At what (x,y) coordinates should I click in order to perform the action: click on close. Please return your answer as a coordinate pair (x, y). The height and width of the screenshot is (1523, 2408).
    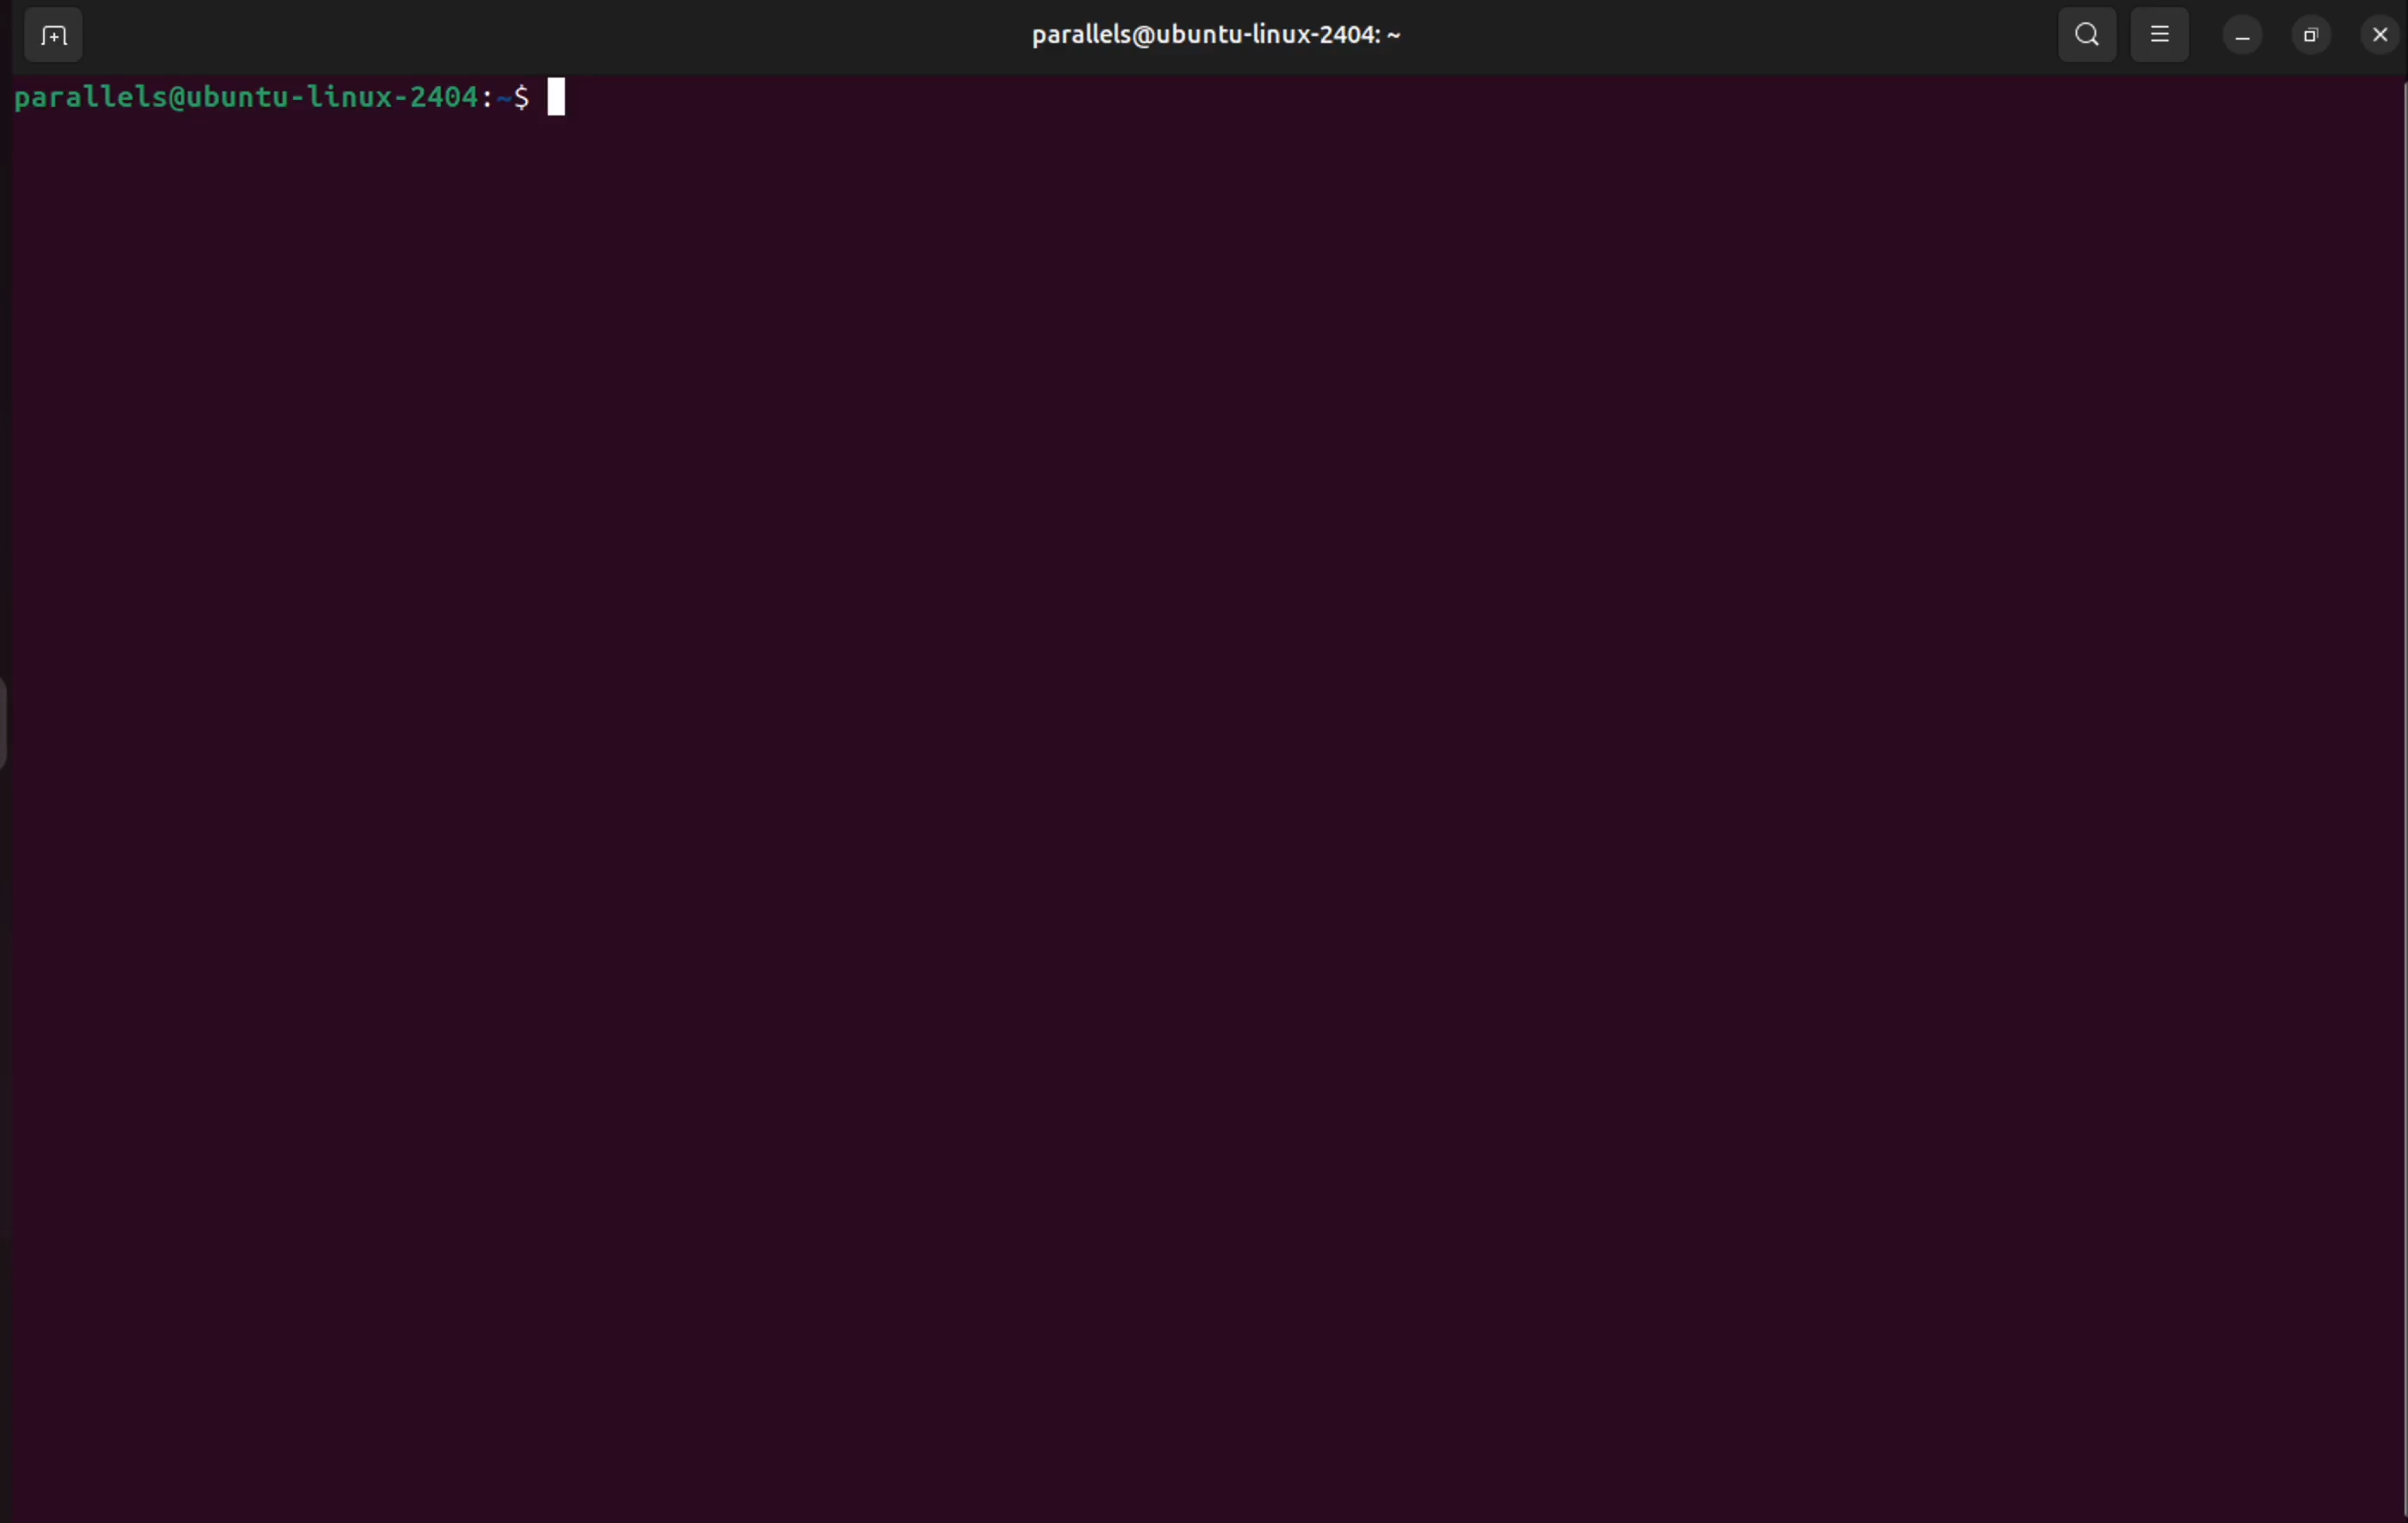
    Looking at the image, I should click on (2377, 33).